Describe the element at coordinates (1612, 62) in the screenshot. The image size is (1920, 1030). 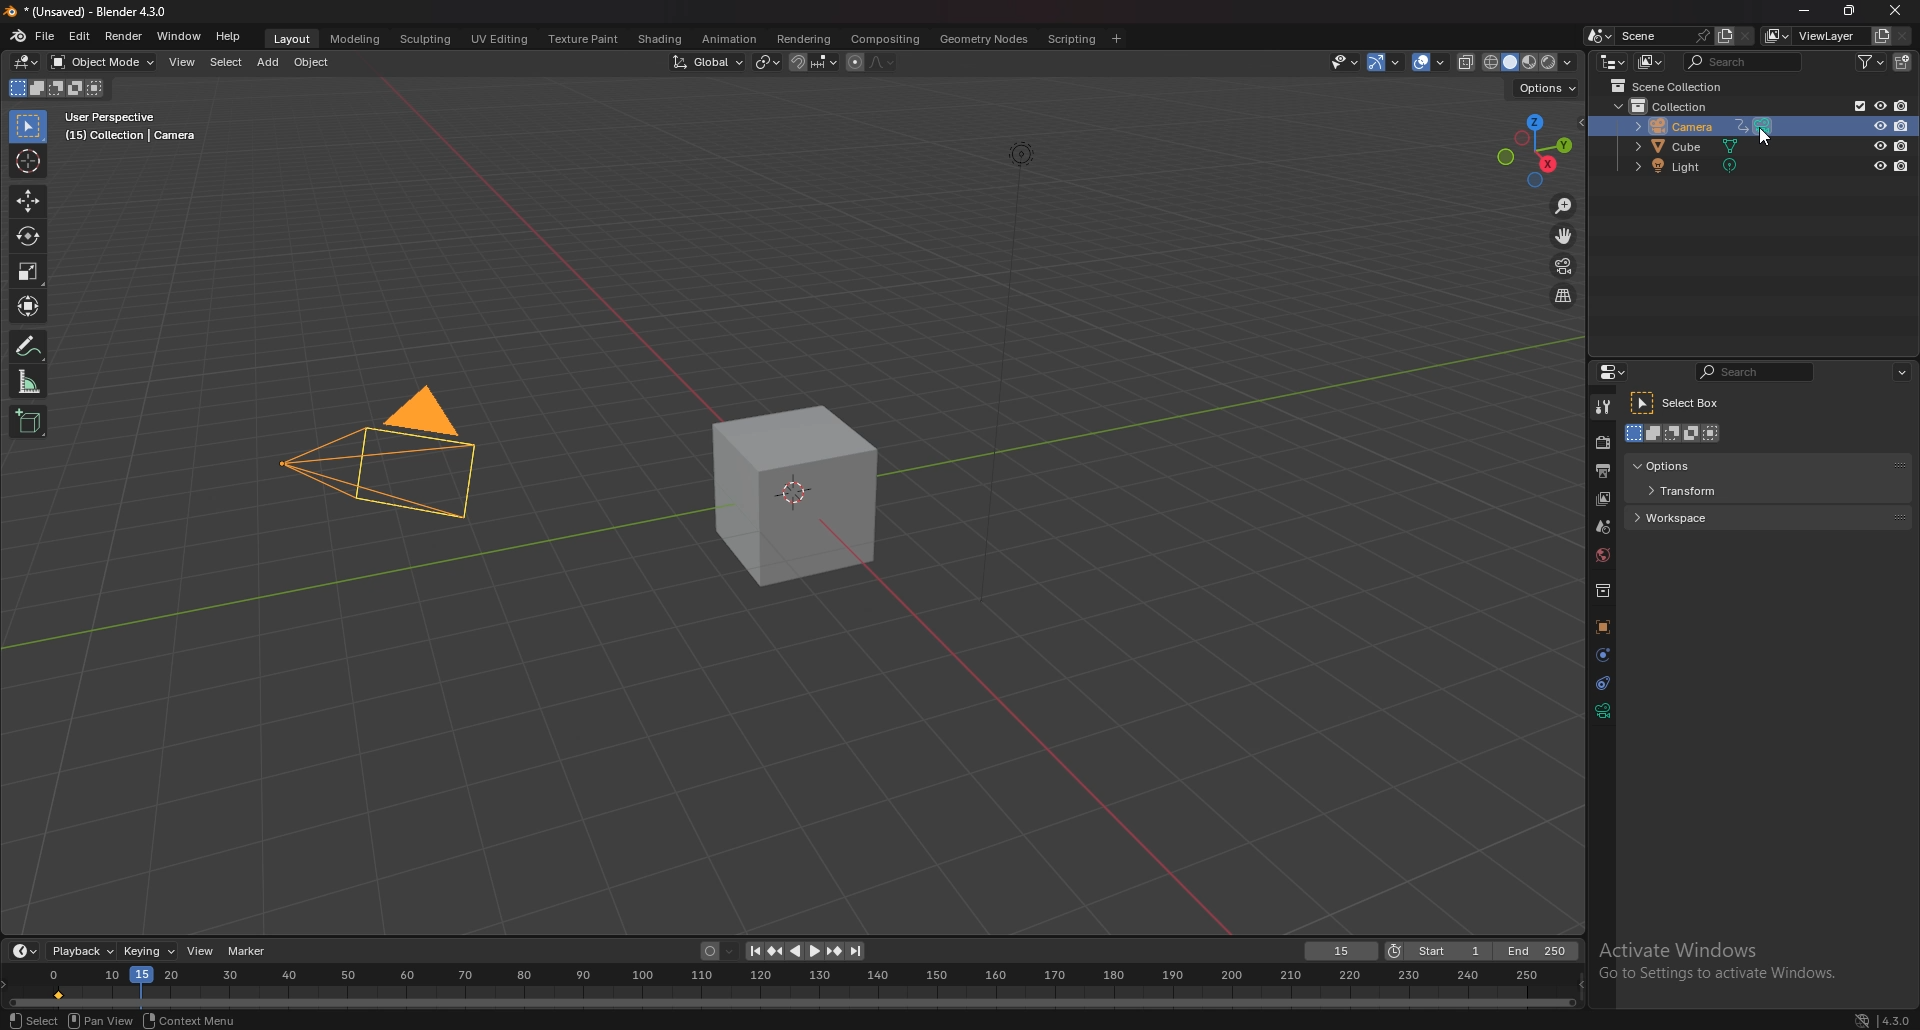
I see `editor type` at that location.